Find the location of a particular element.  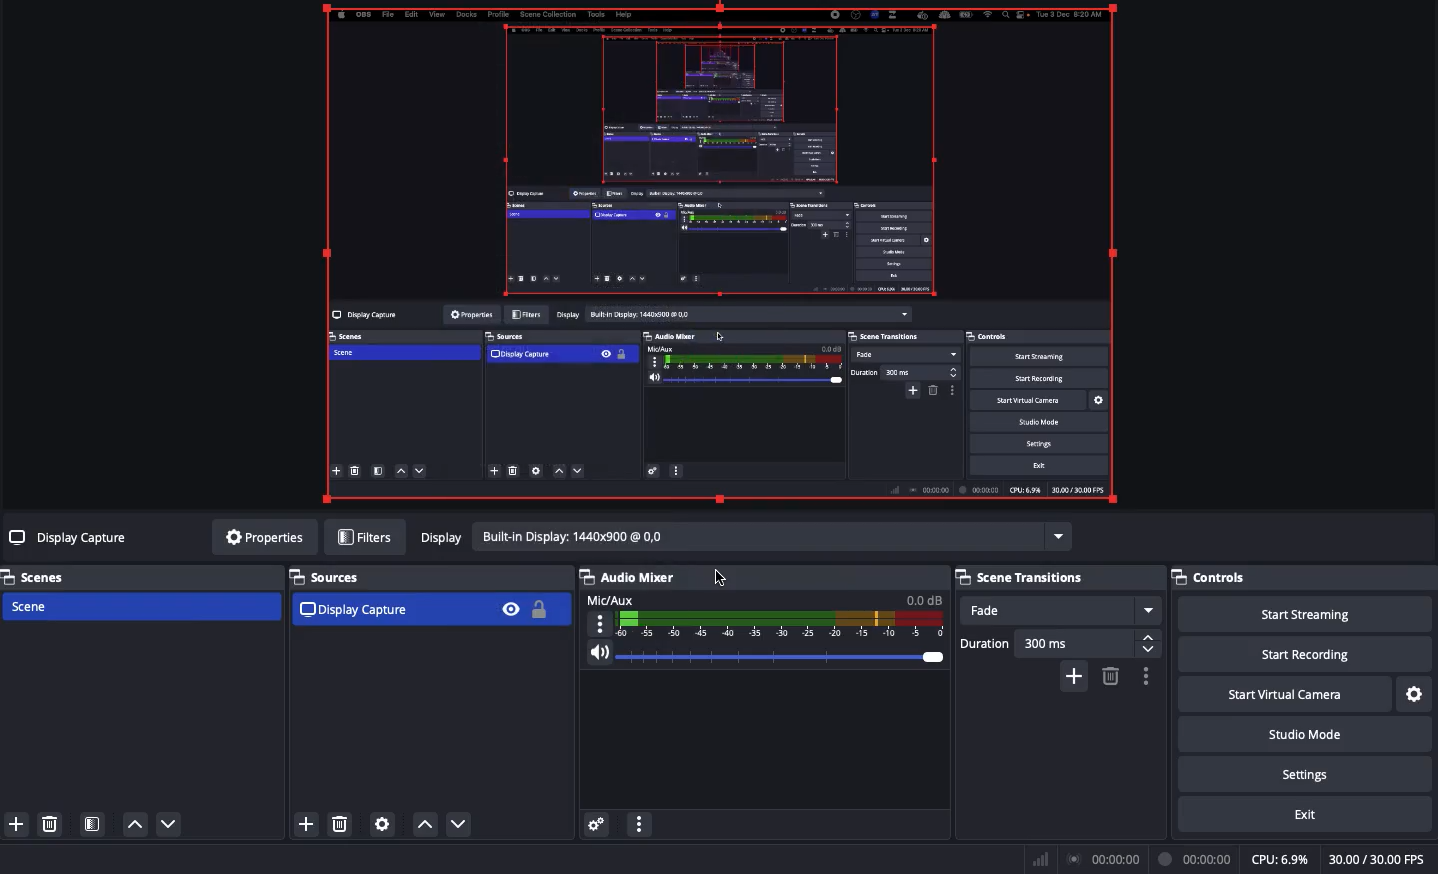

Visible is located at coordinates (511, 609).